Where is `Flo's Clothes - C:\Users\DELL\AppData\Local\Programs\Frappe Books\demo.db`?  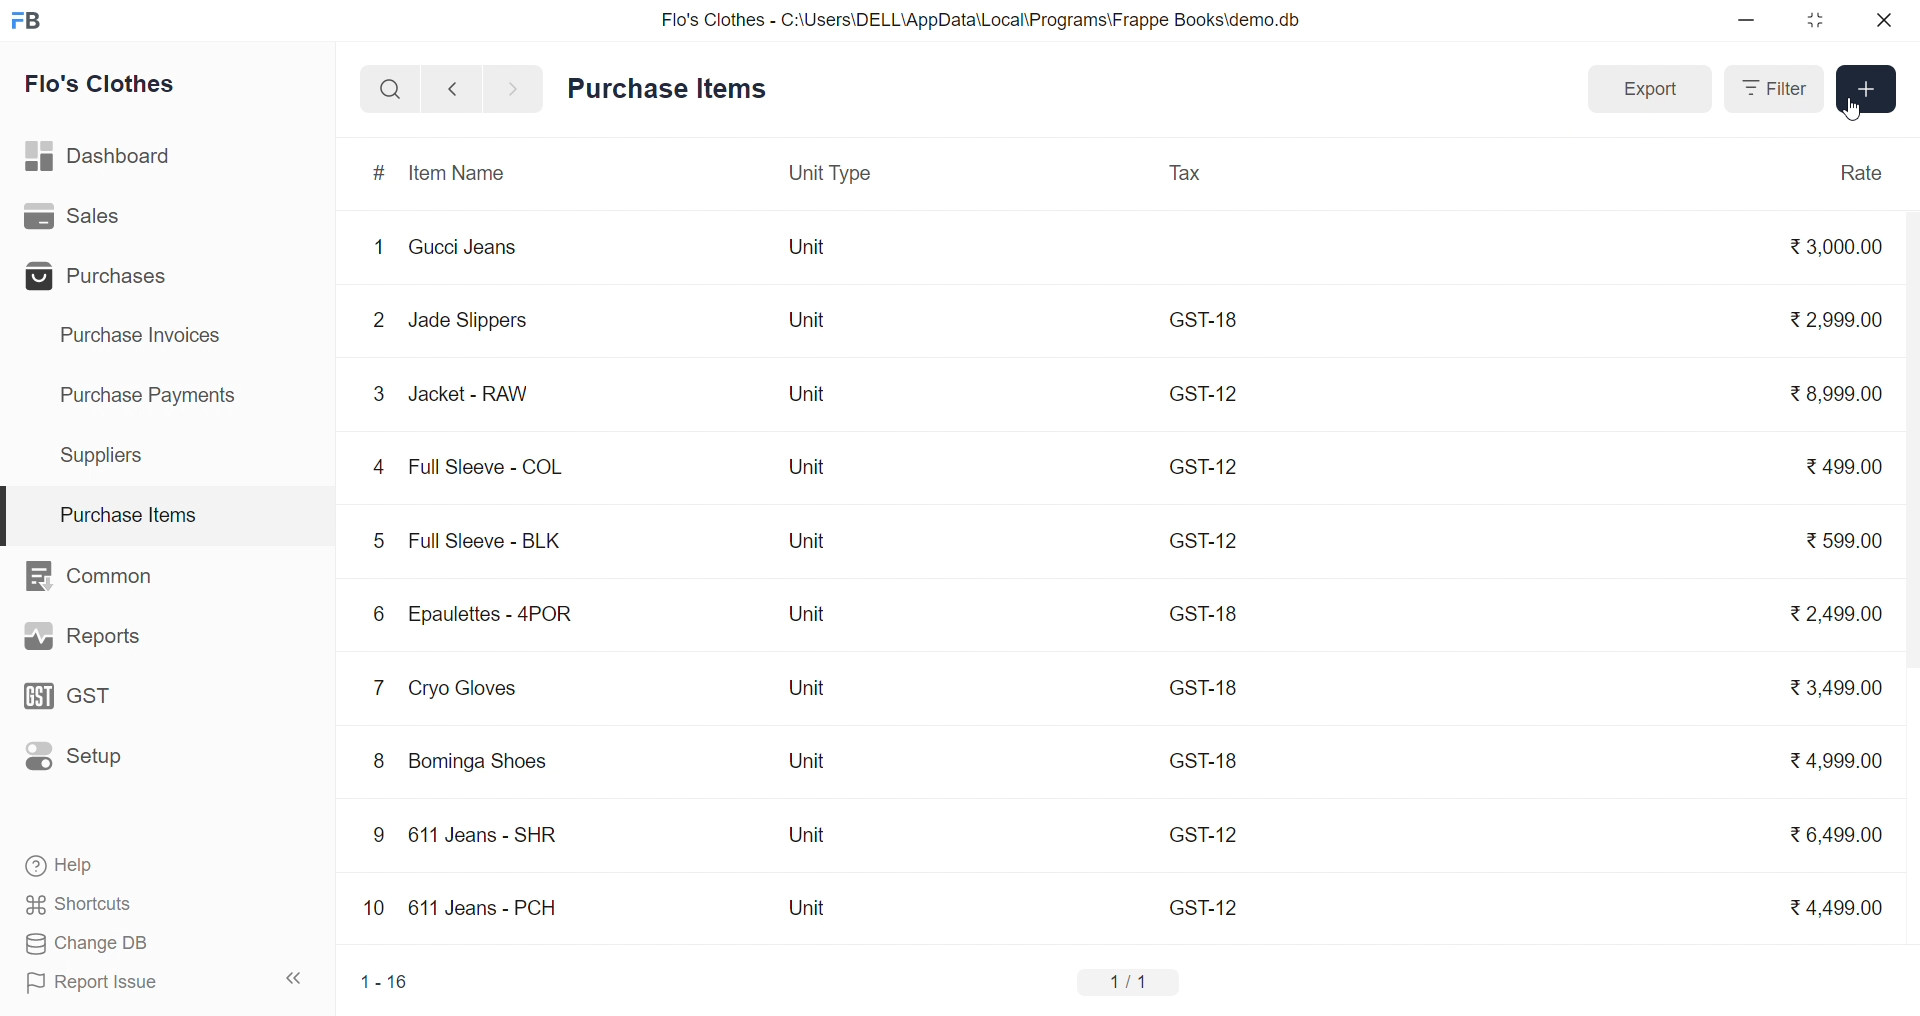 Flo's Clothes - C:\Users\DELL\AppData\Local\Programs\Frappe Books\demo.db is located at coordinates (982, 18).